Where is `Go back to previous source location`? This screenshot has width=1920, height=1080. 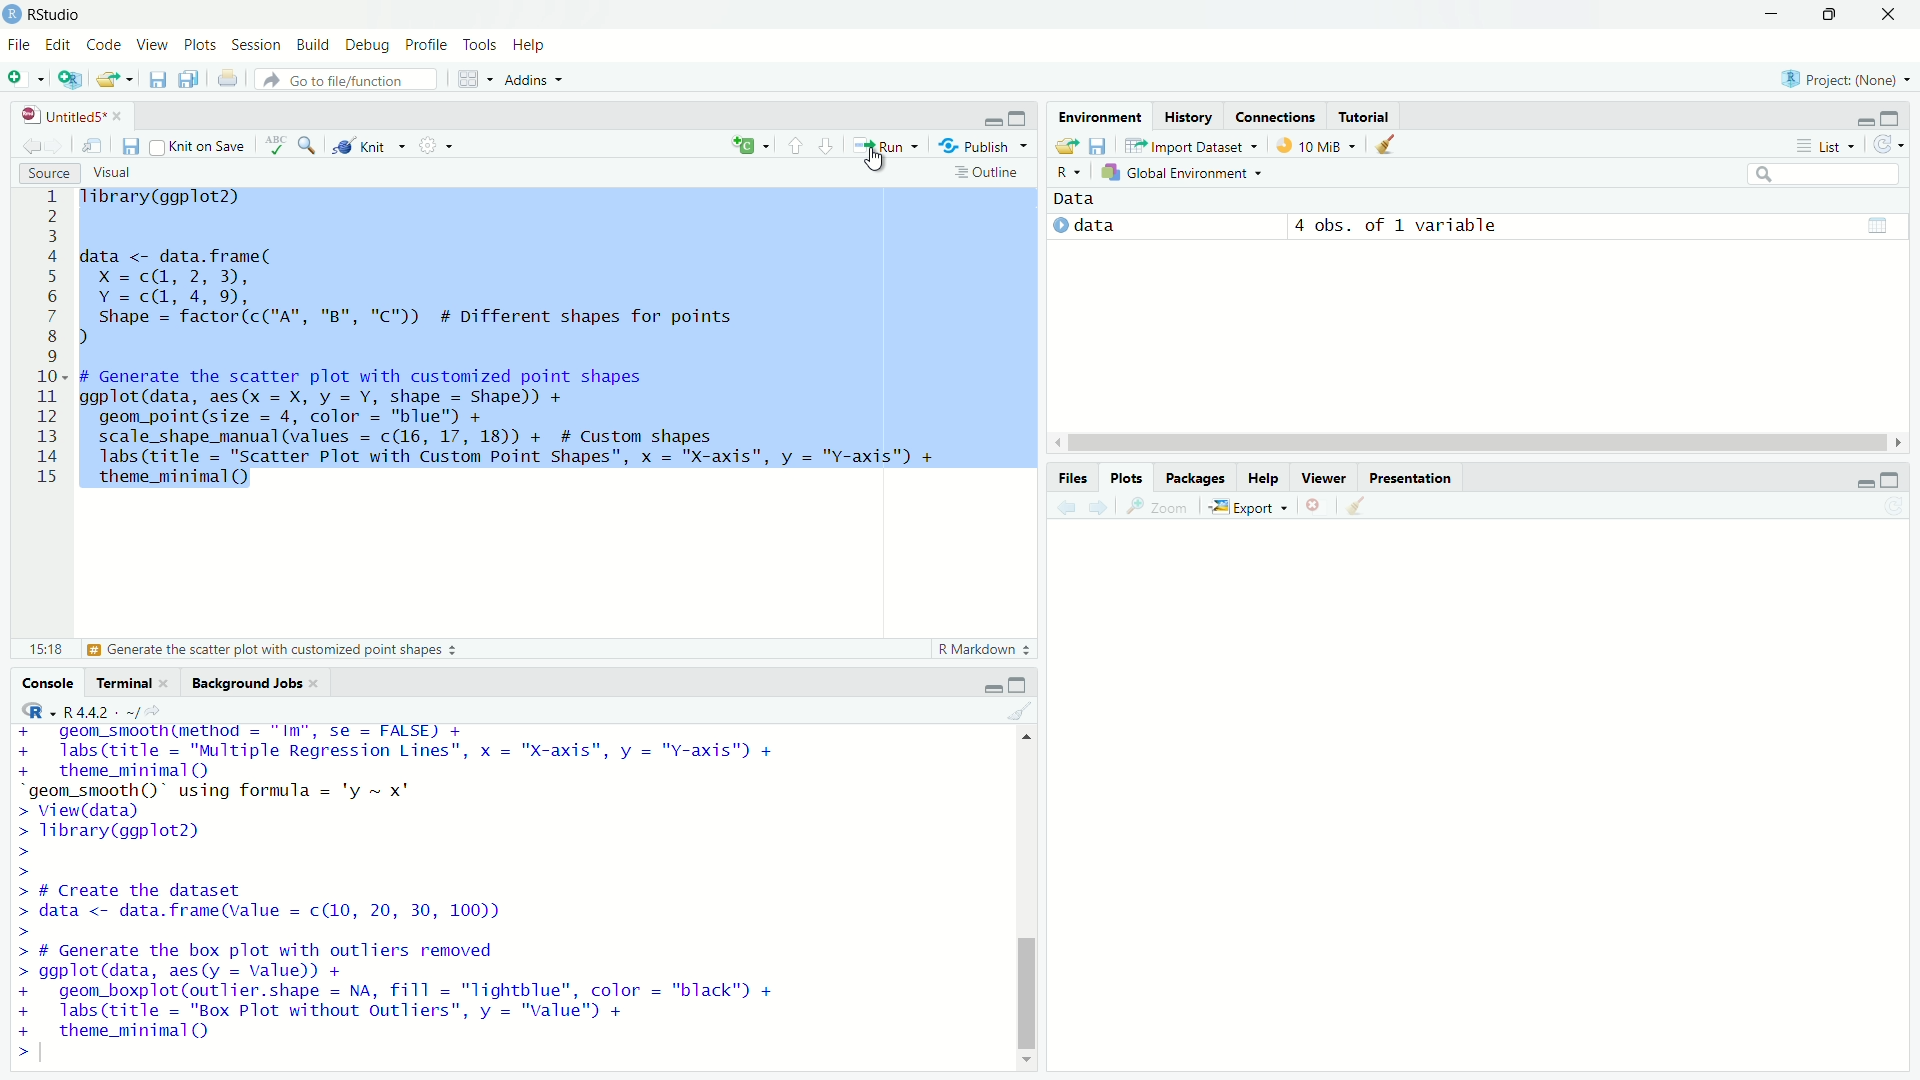 Go back to previous source location is located at coordinates (30, 145).